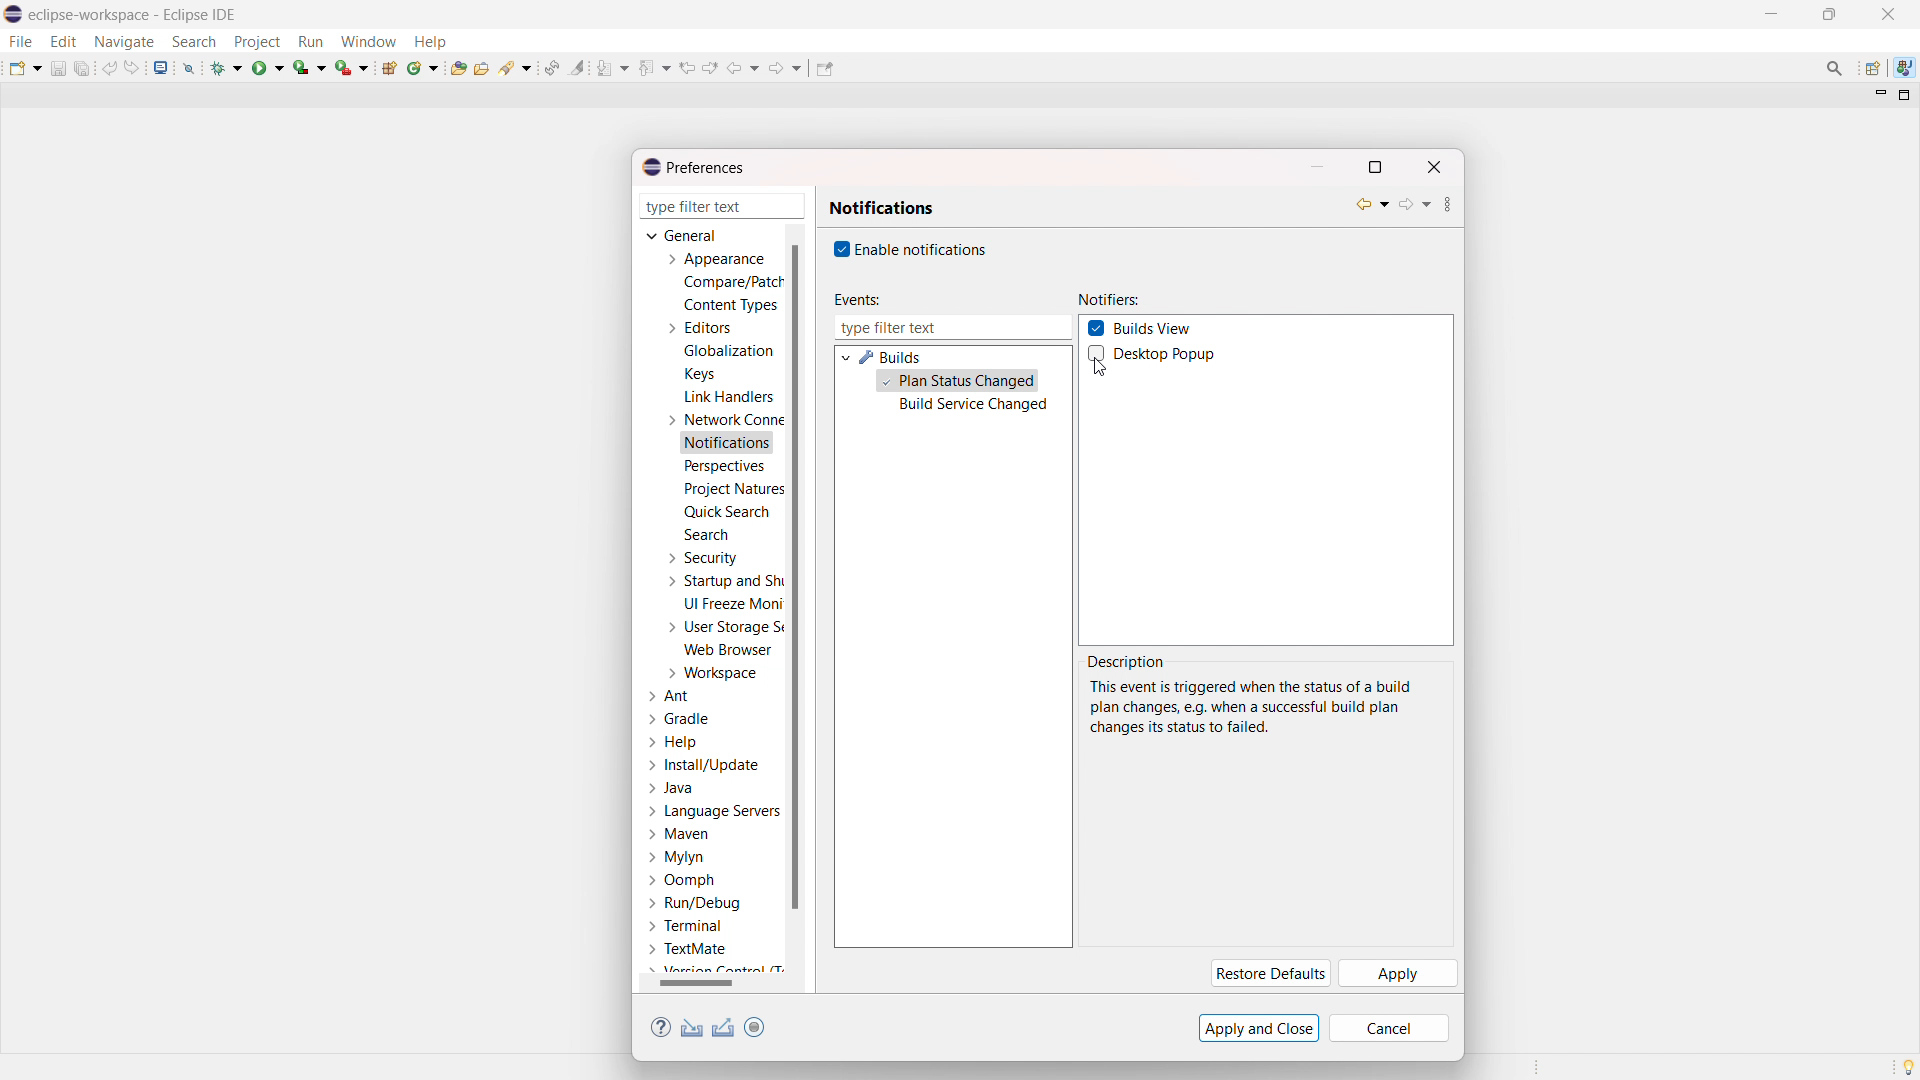 This screenshot has width=1920, height=1080. Describe the element at coordinates (268, 67) in the screenshot. I see `run` at that location.